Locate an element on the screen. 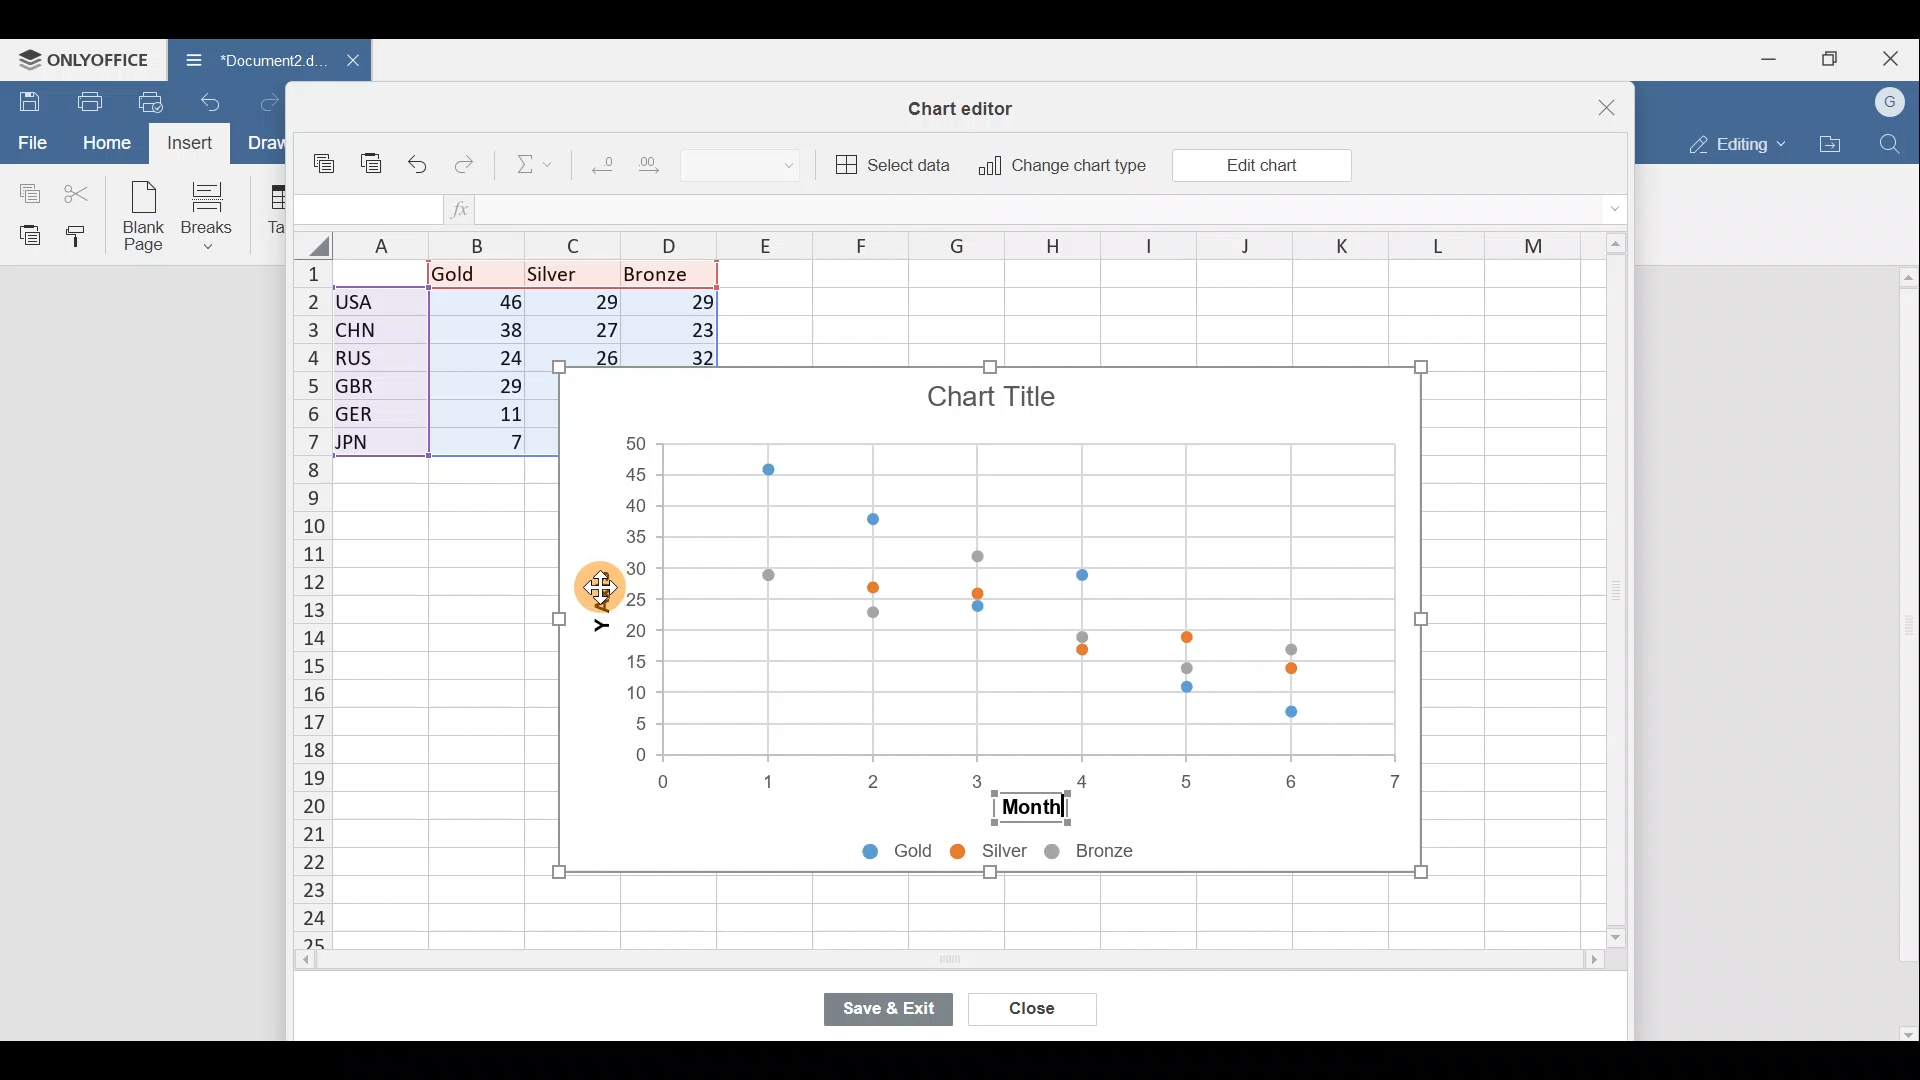 This screenshot has width=1920, height=1080. Blank page is located at coordinates (146, 218).